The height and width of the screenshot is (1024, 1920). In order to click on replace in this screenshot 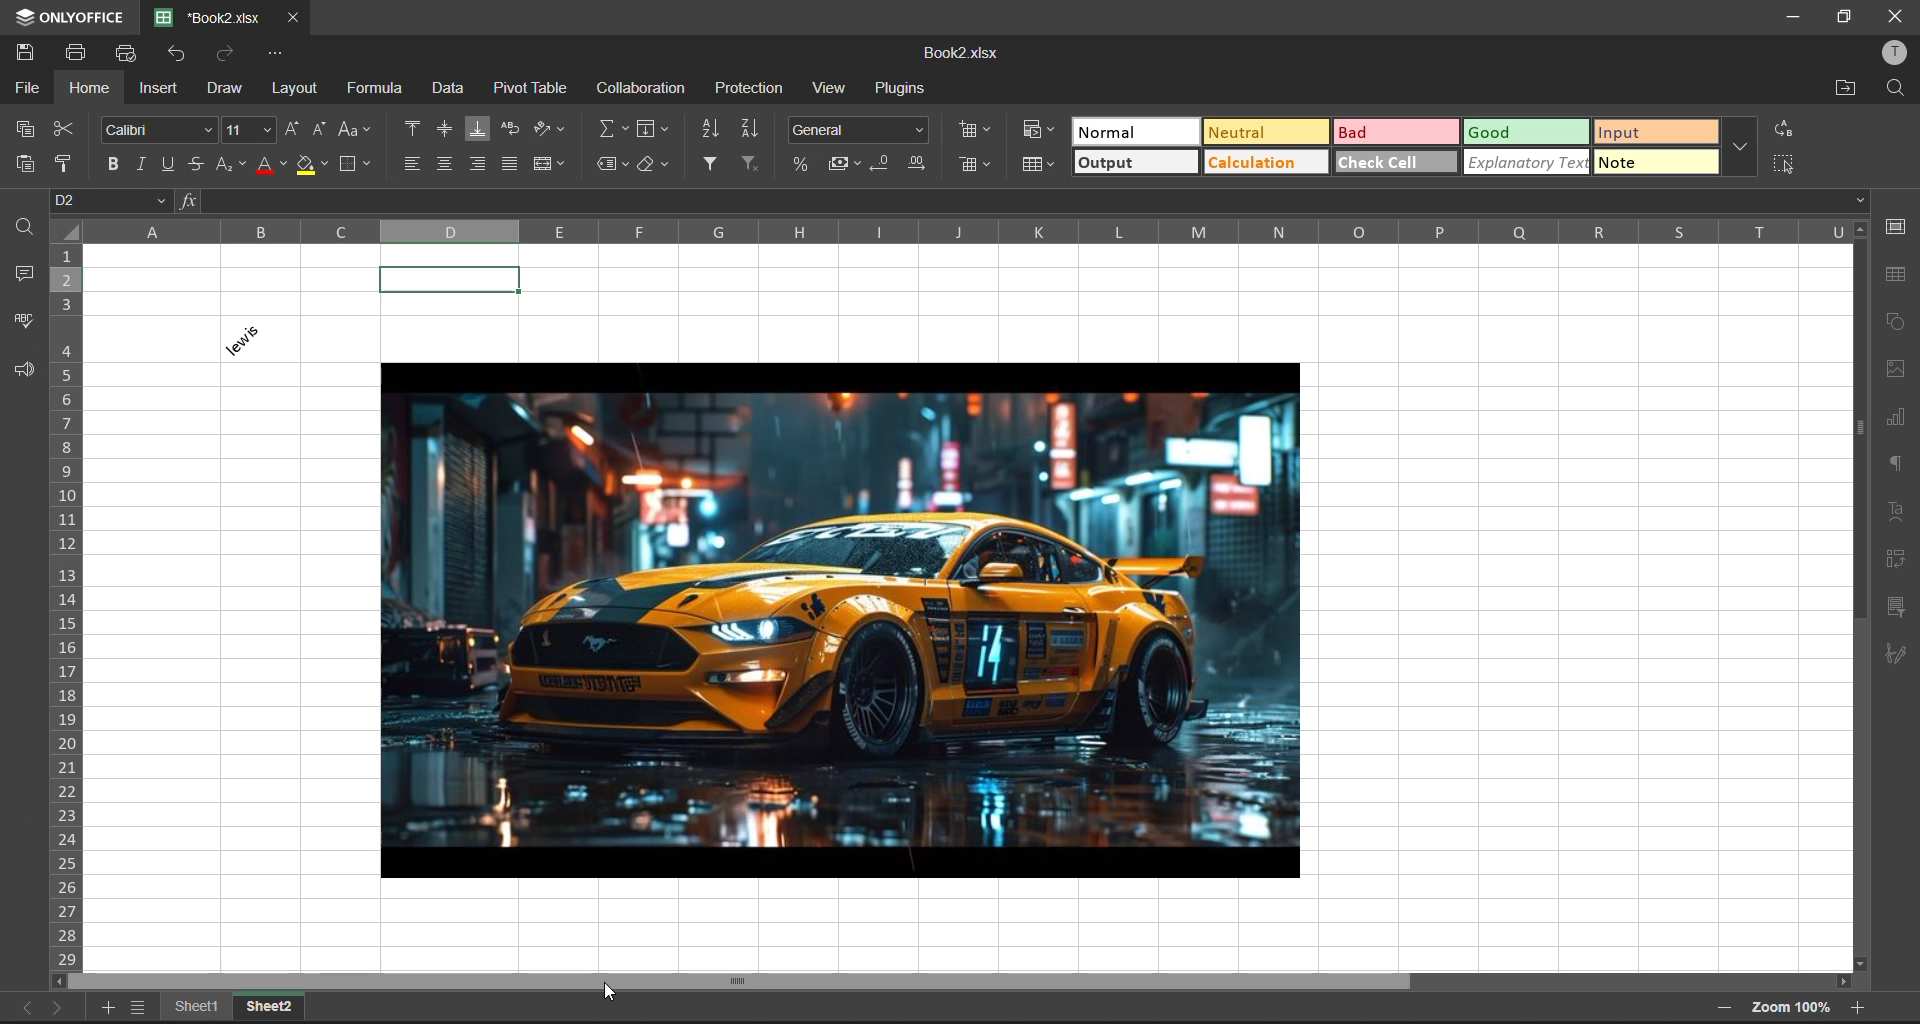, I will do `click(1786, 129)`.